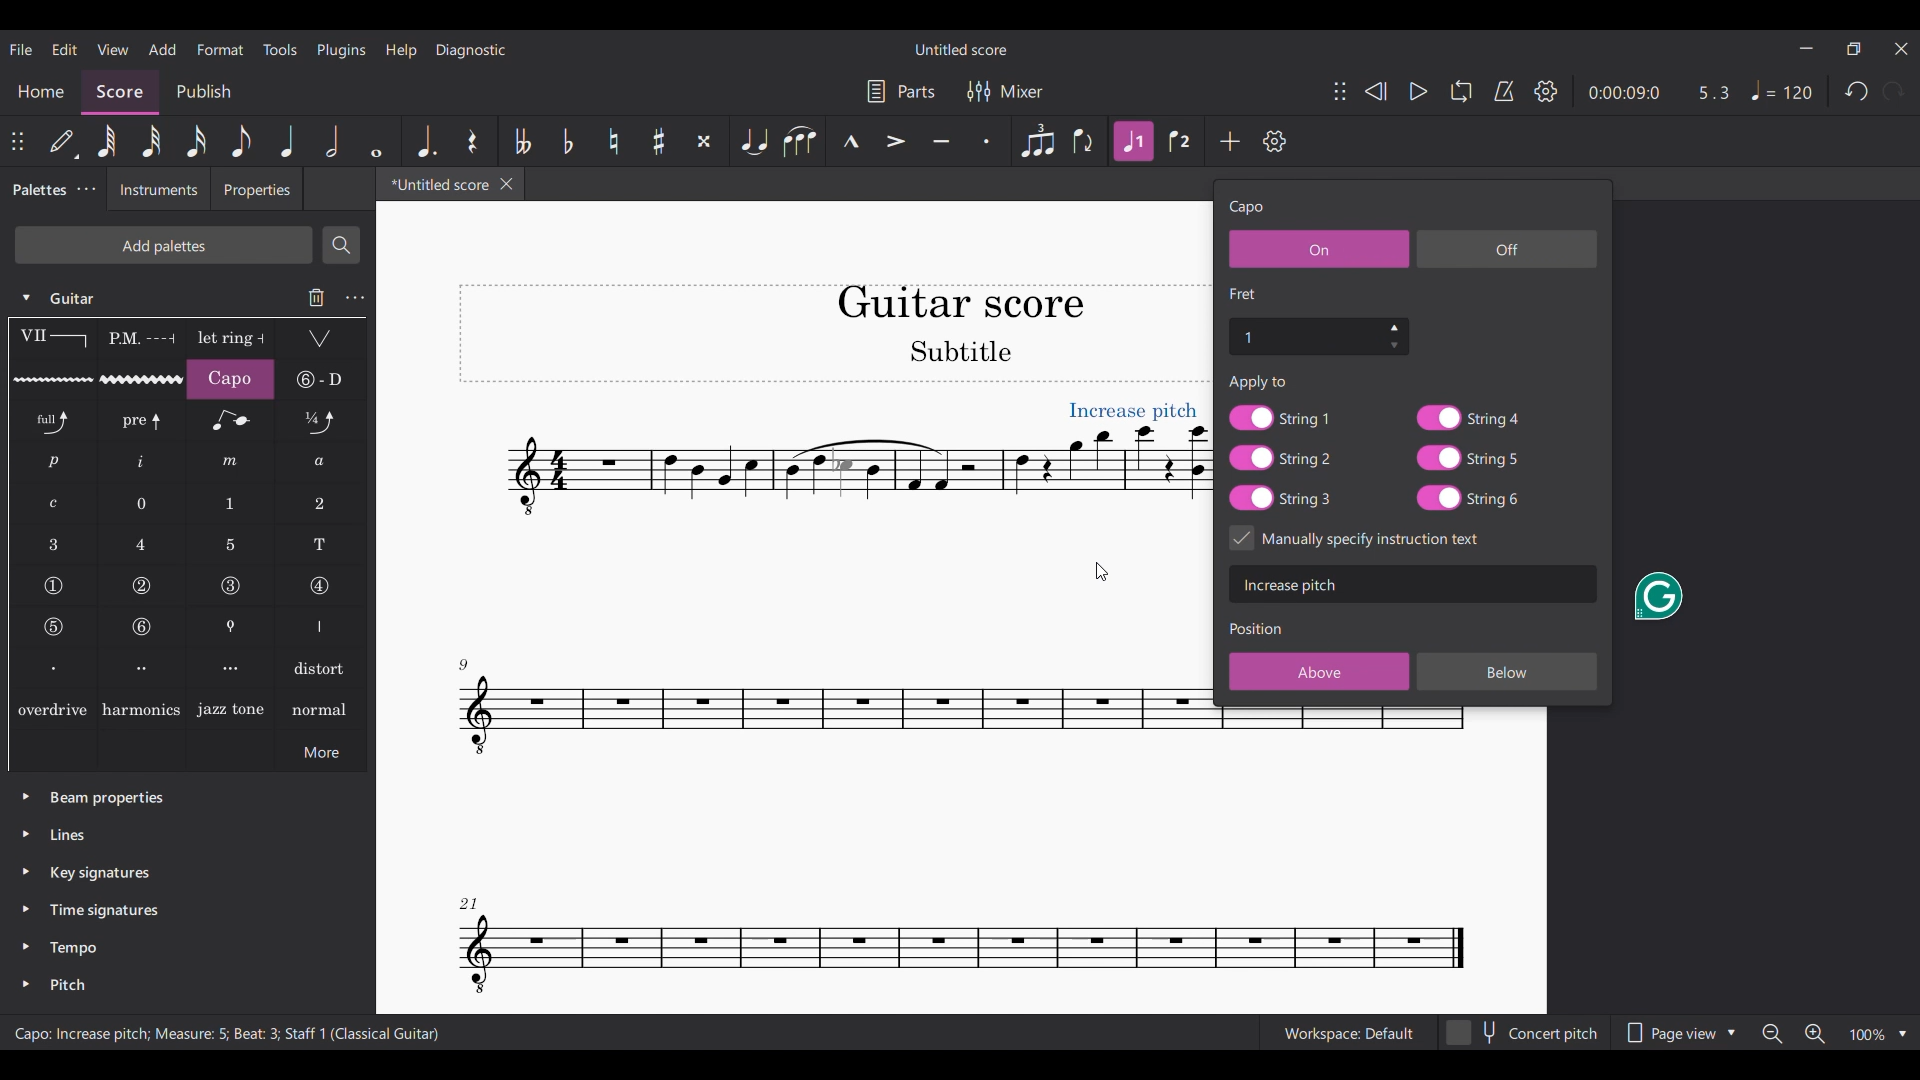 The image size is (1920, 1080). I want to click on Zoom in, so click(1815, 1034).